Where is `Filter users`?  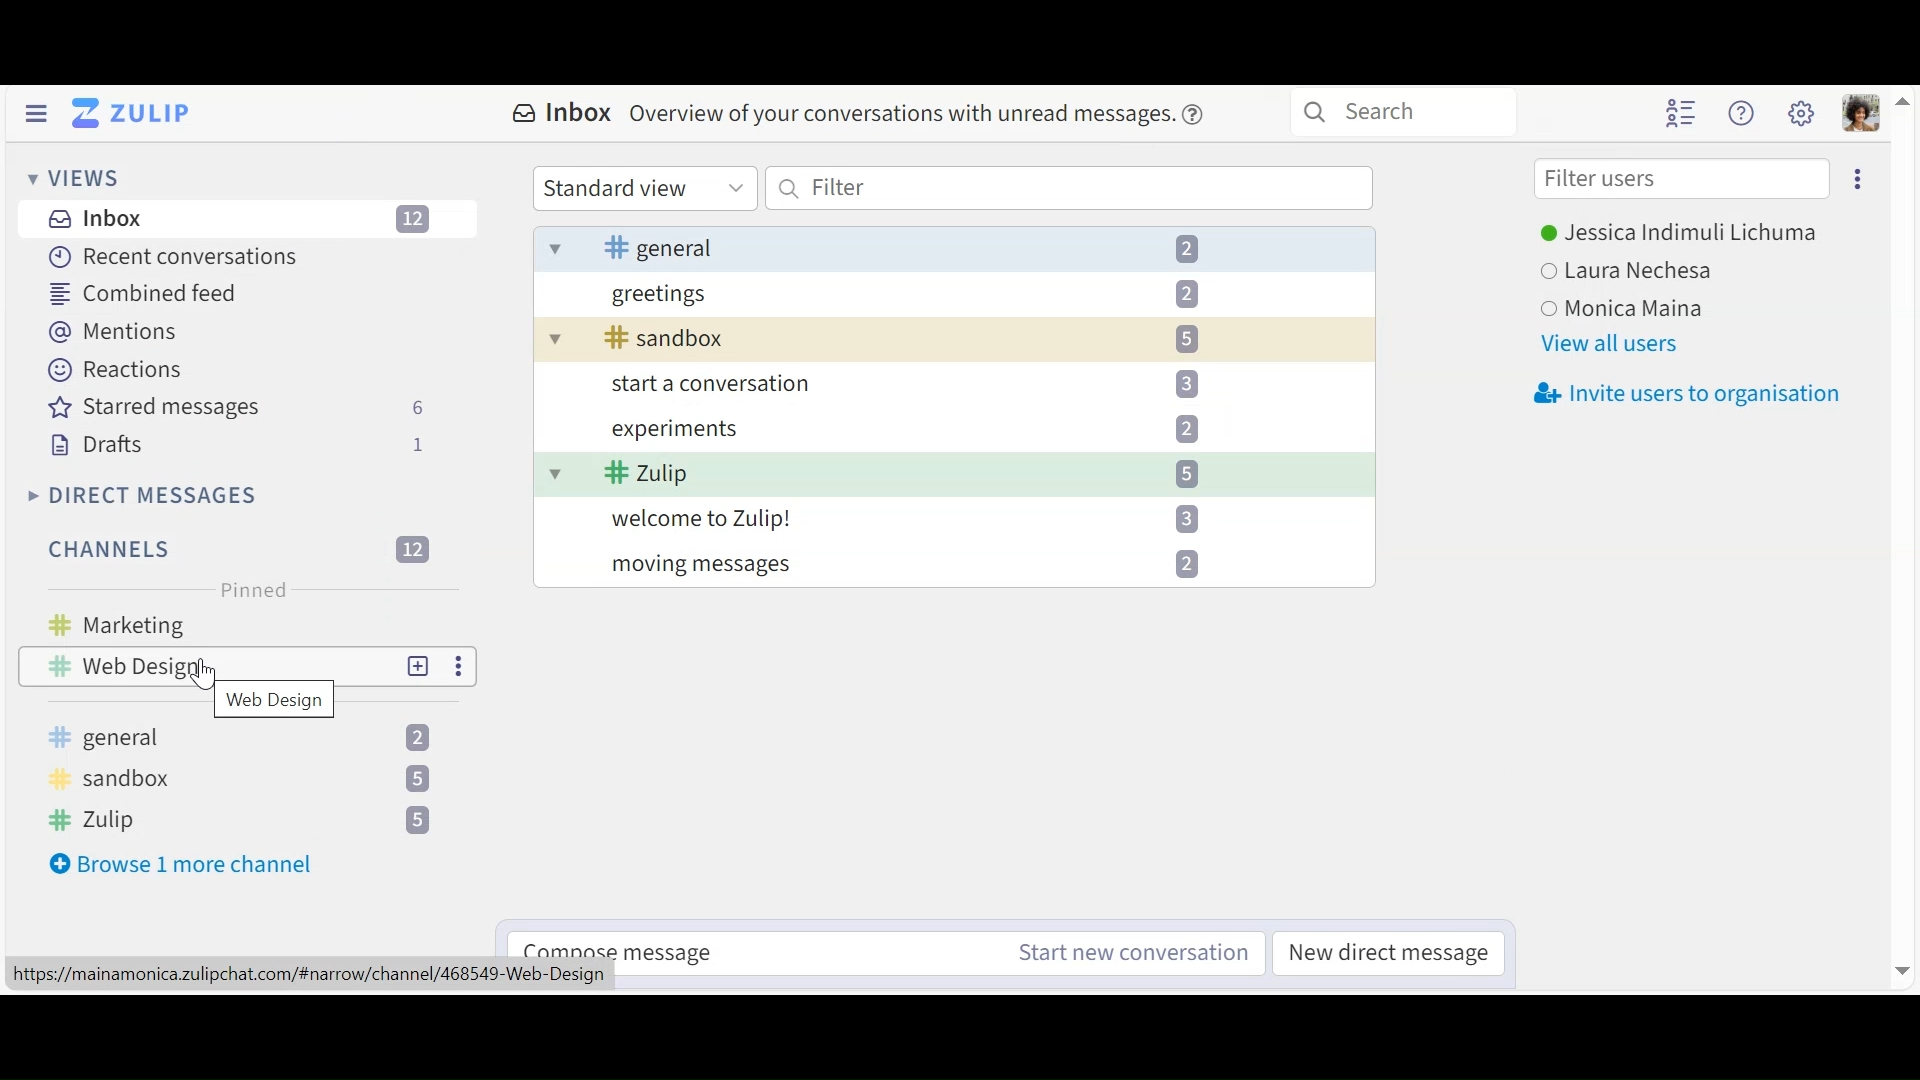 Filter users is located at coordinates (1683, 179).